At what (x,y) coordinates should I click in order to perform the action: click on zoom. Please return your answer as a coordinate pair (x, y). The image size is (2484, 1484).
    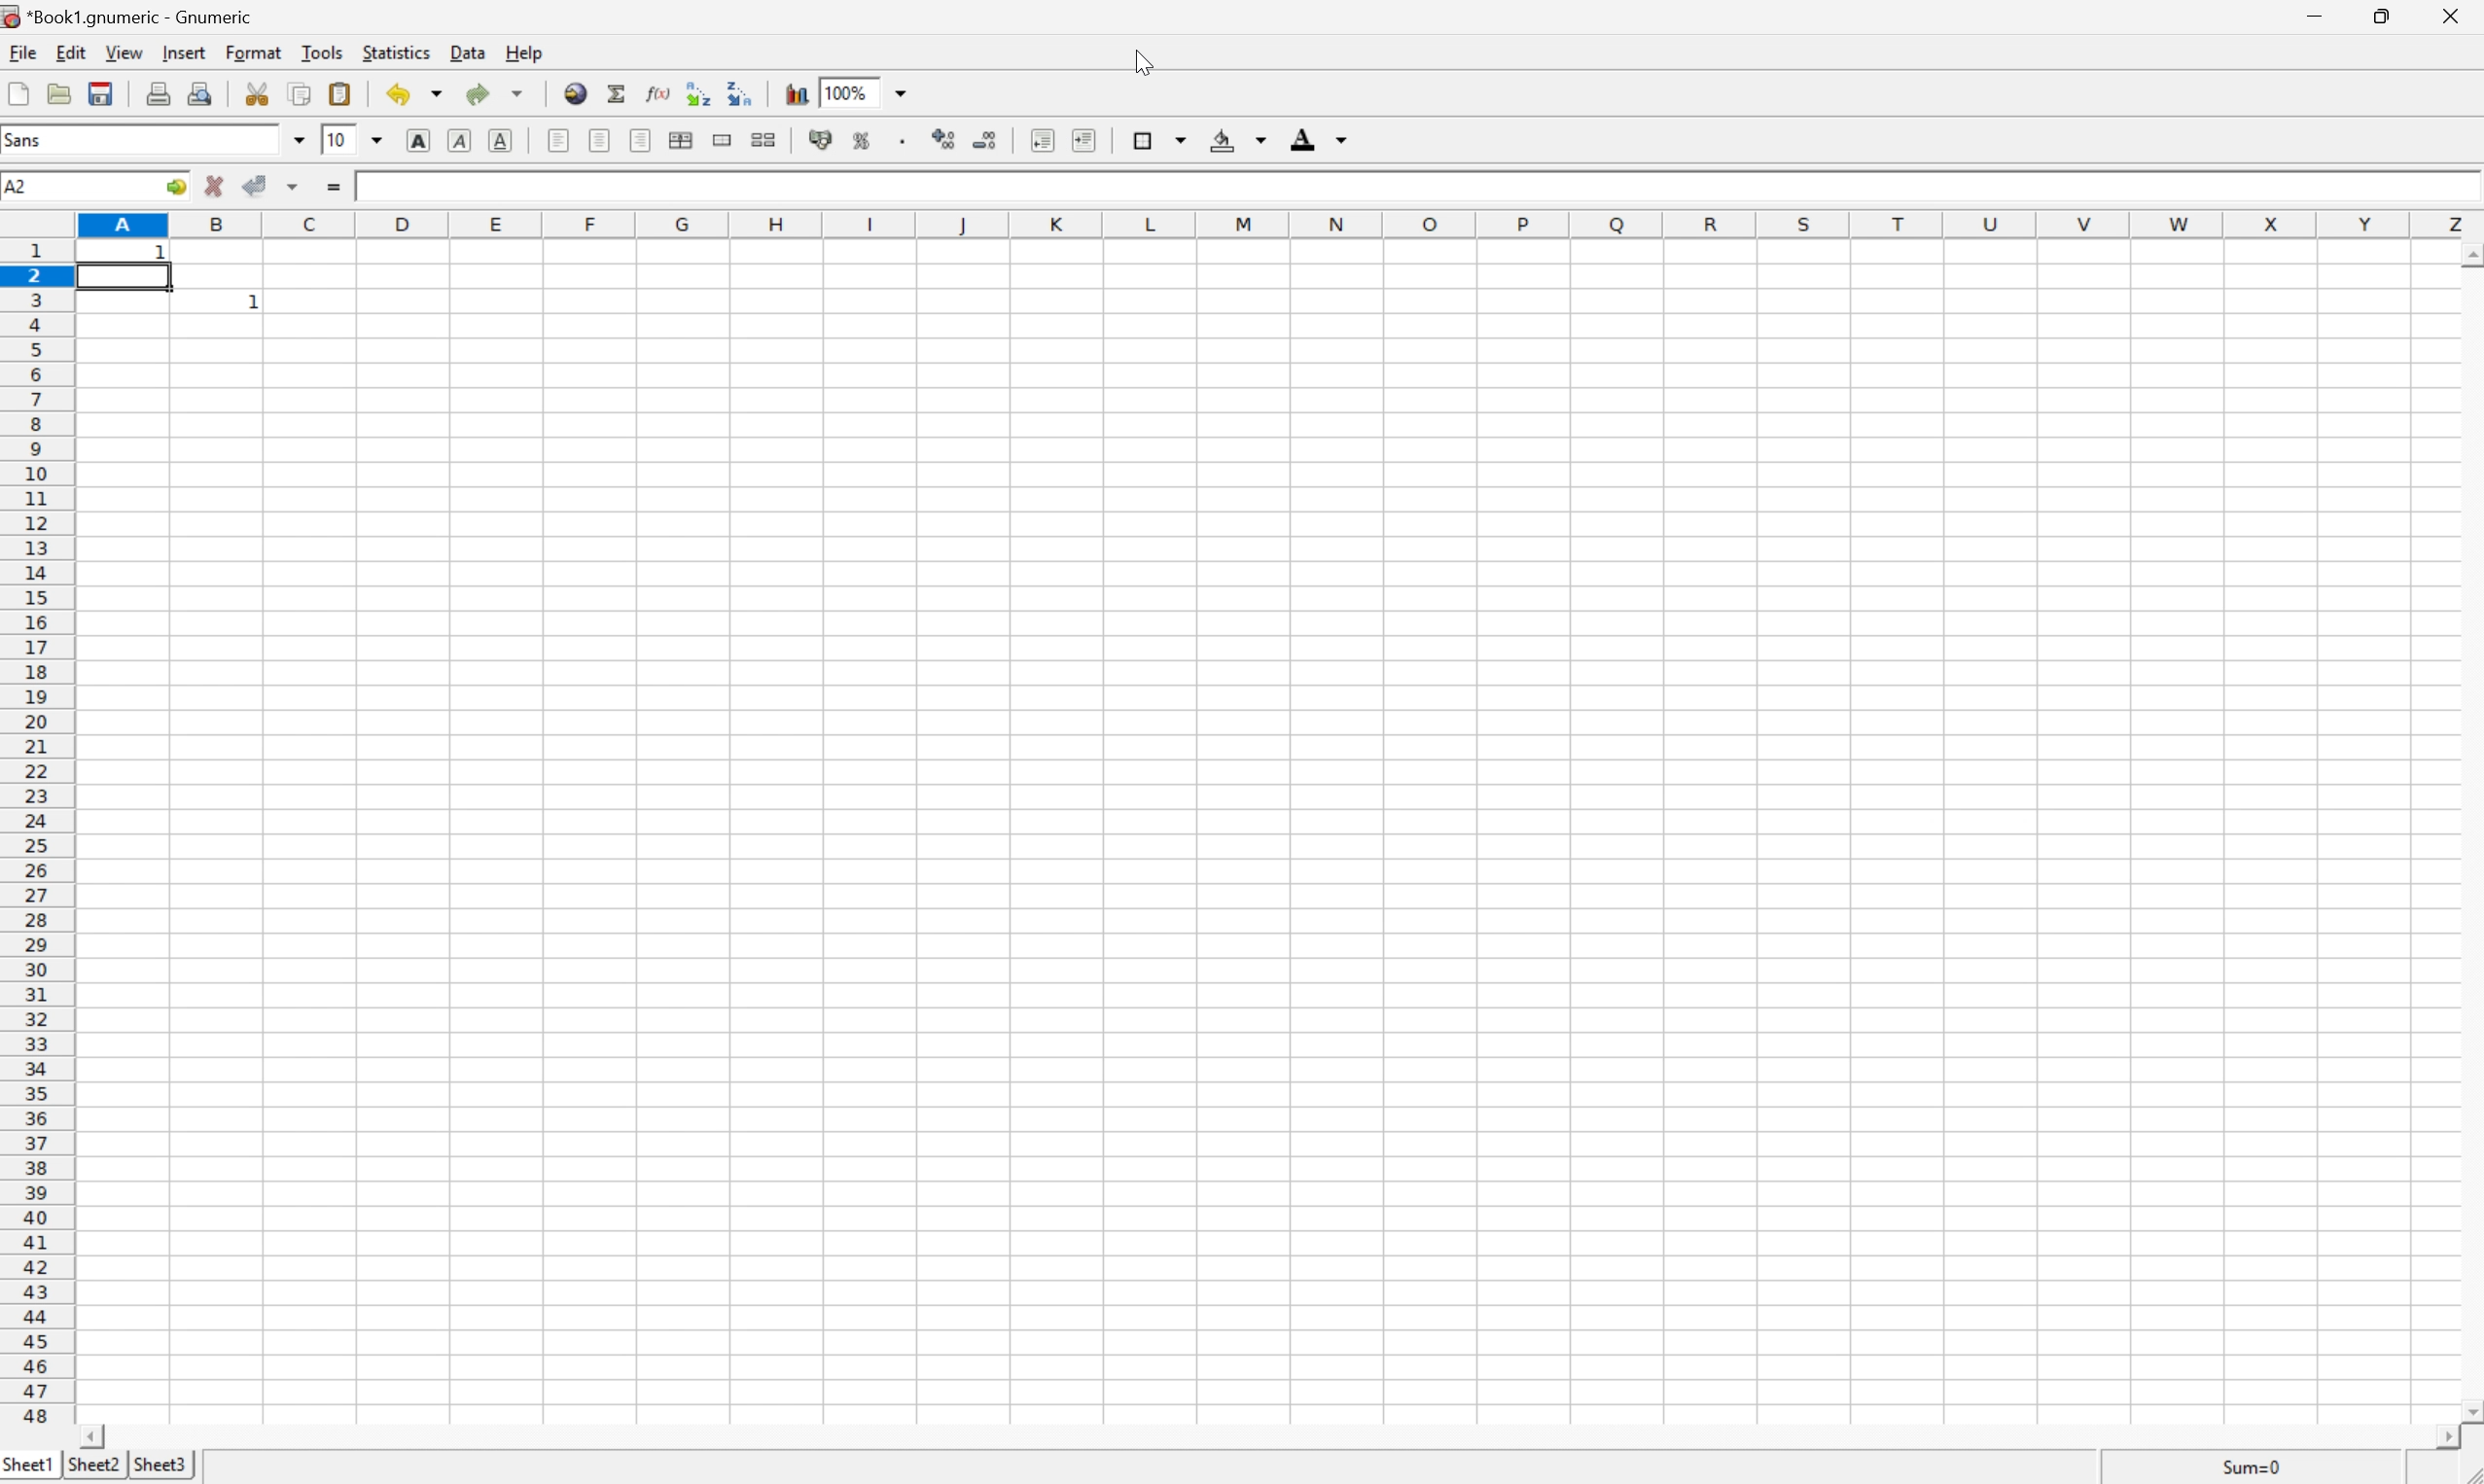
    Looking at the image, I should click on (865, 92).